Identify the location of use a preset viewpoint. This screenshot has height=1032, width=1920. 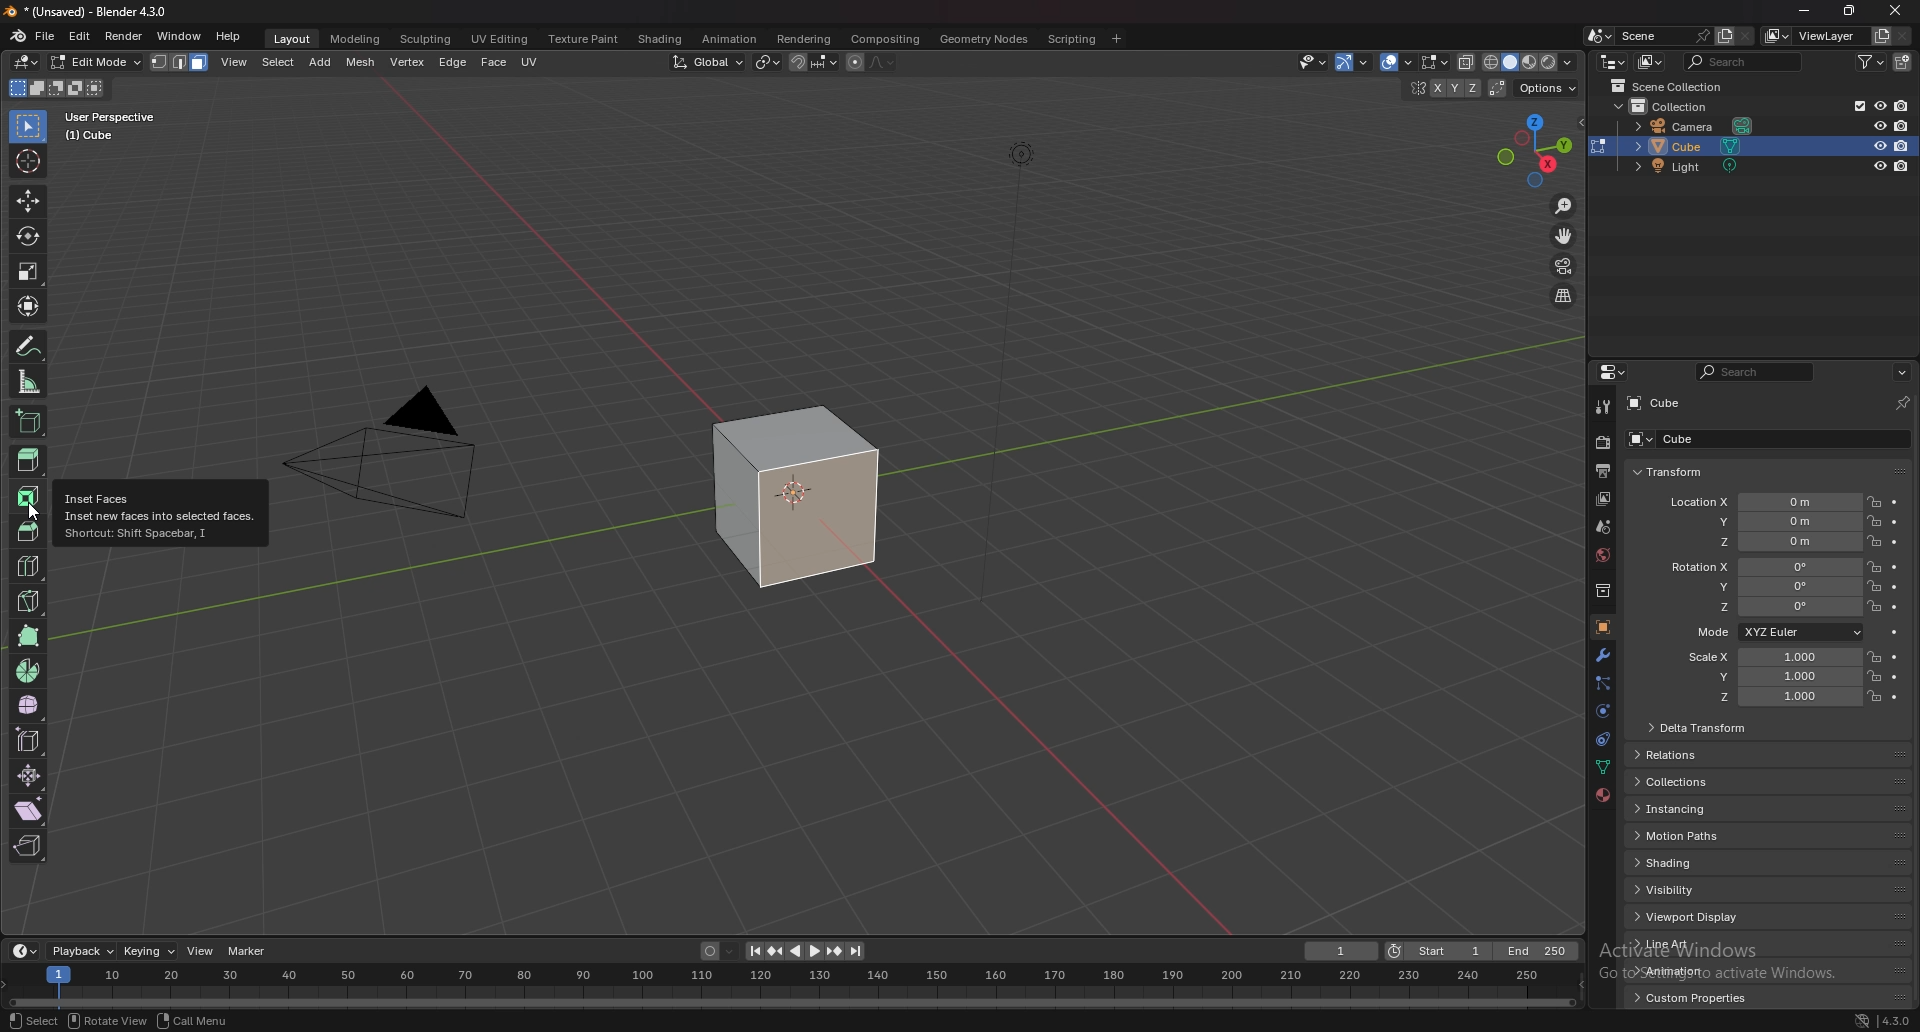
(1537, 148).